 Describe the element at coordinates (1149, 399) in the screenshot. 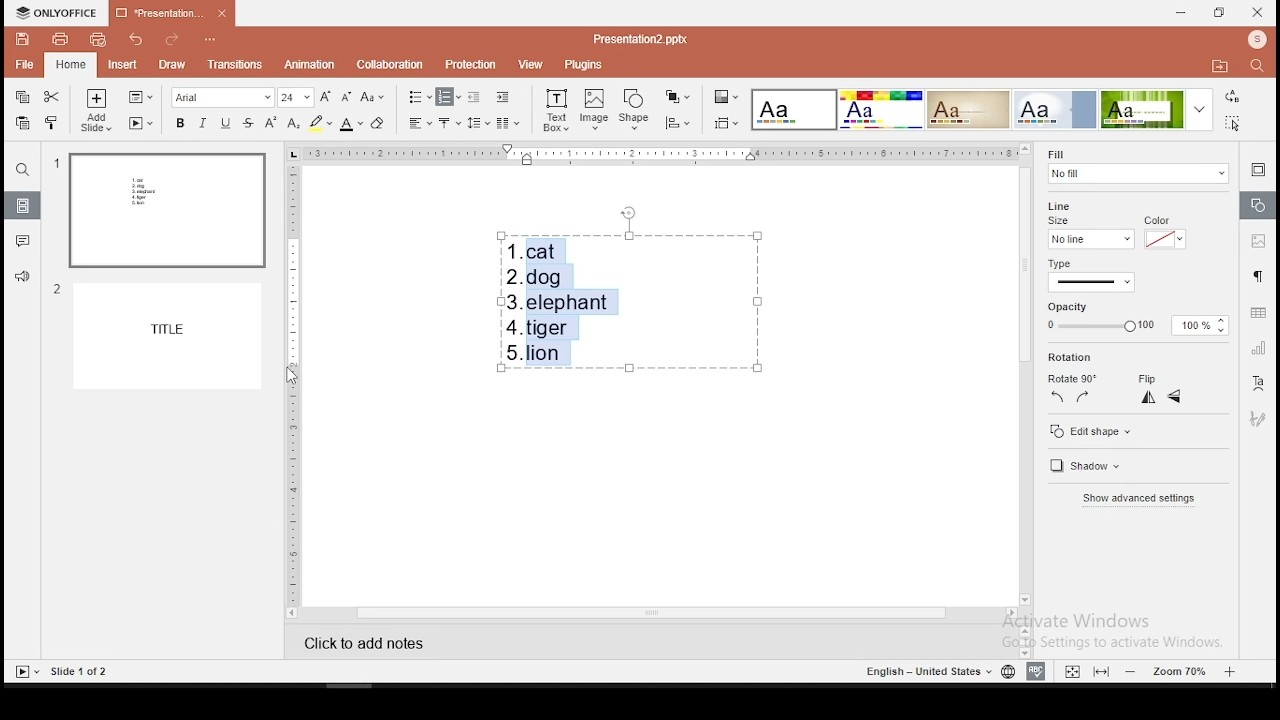

I see `vertical` at that location.